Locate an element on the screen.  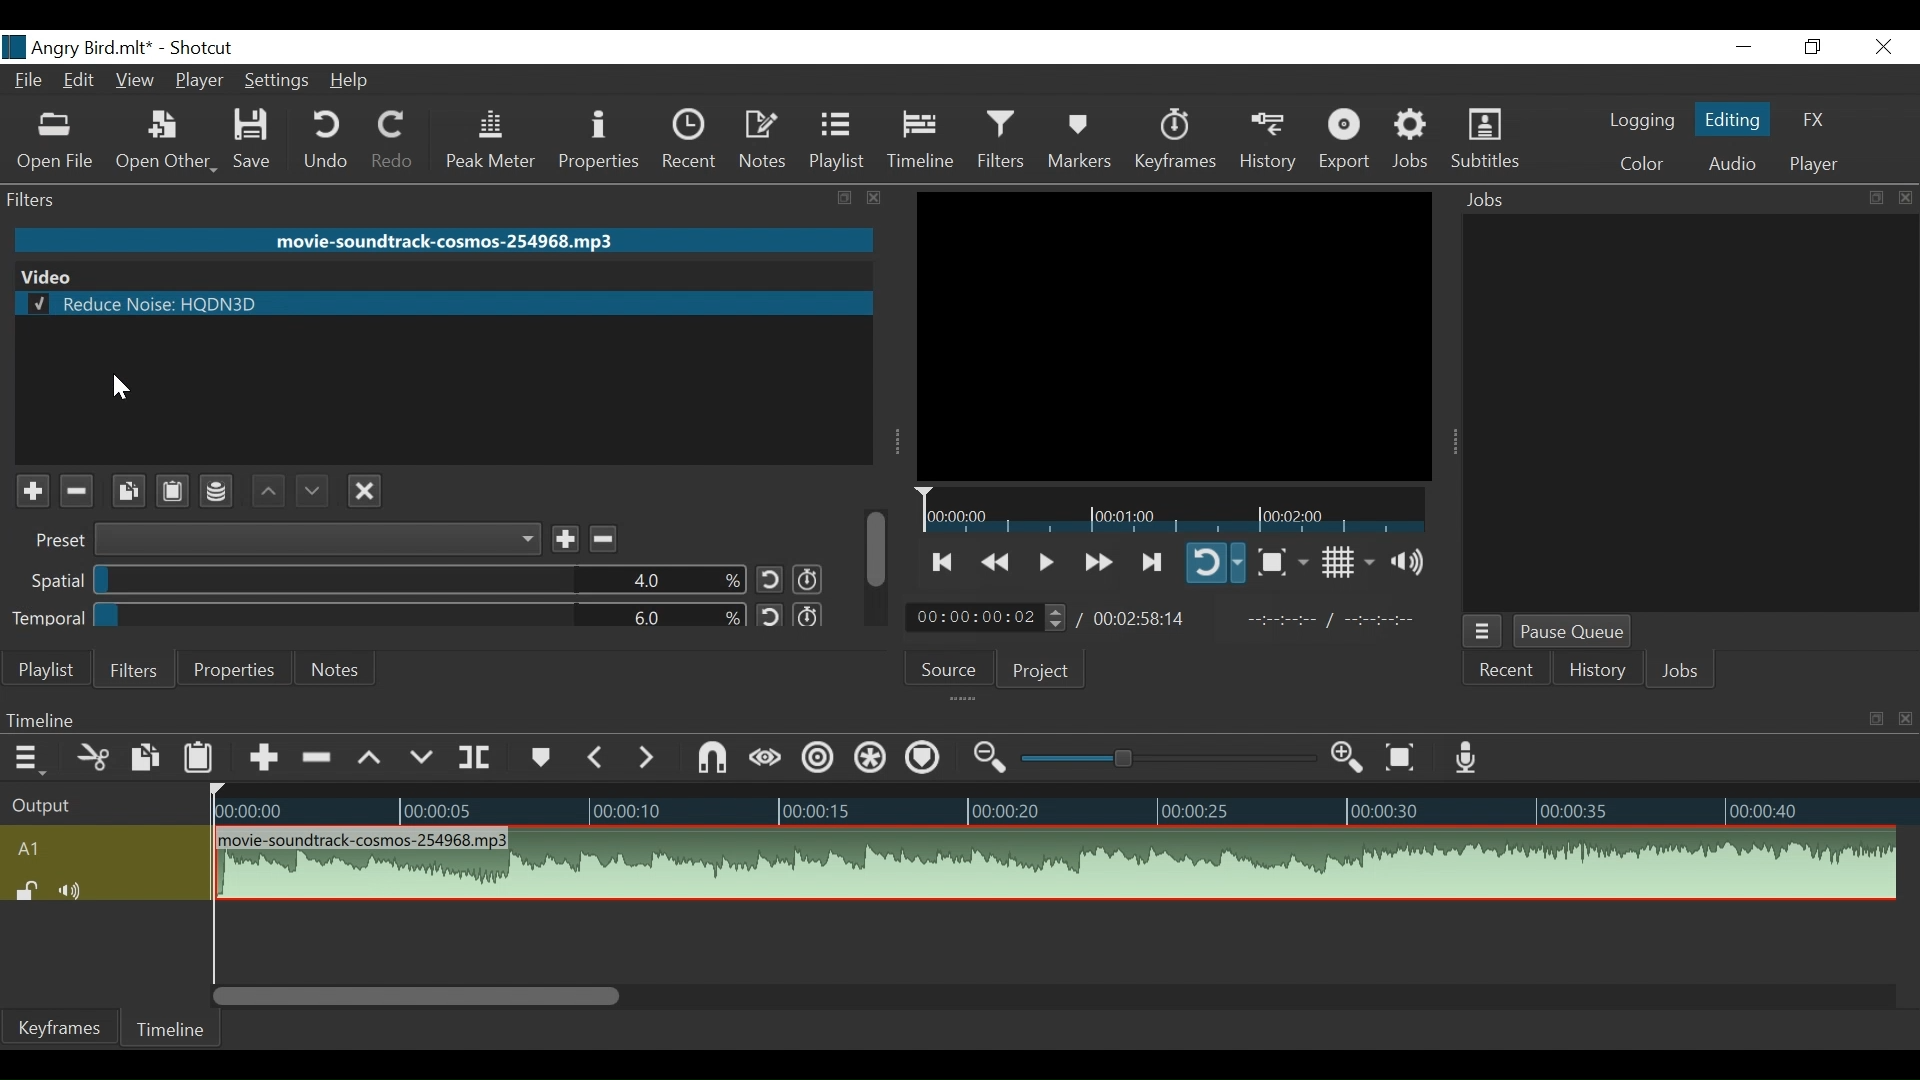
Reduce Noise: HQDN3D is located at coordinates (445, 305).